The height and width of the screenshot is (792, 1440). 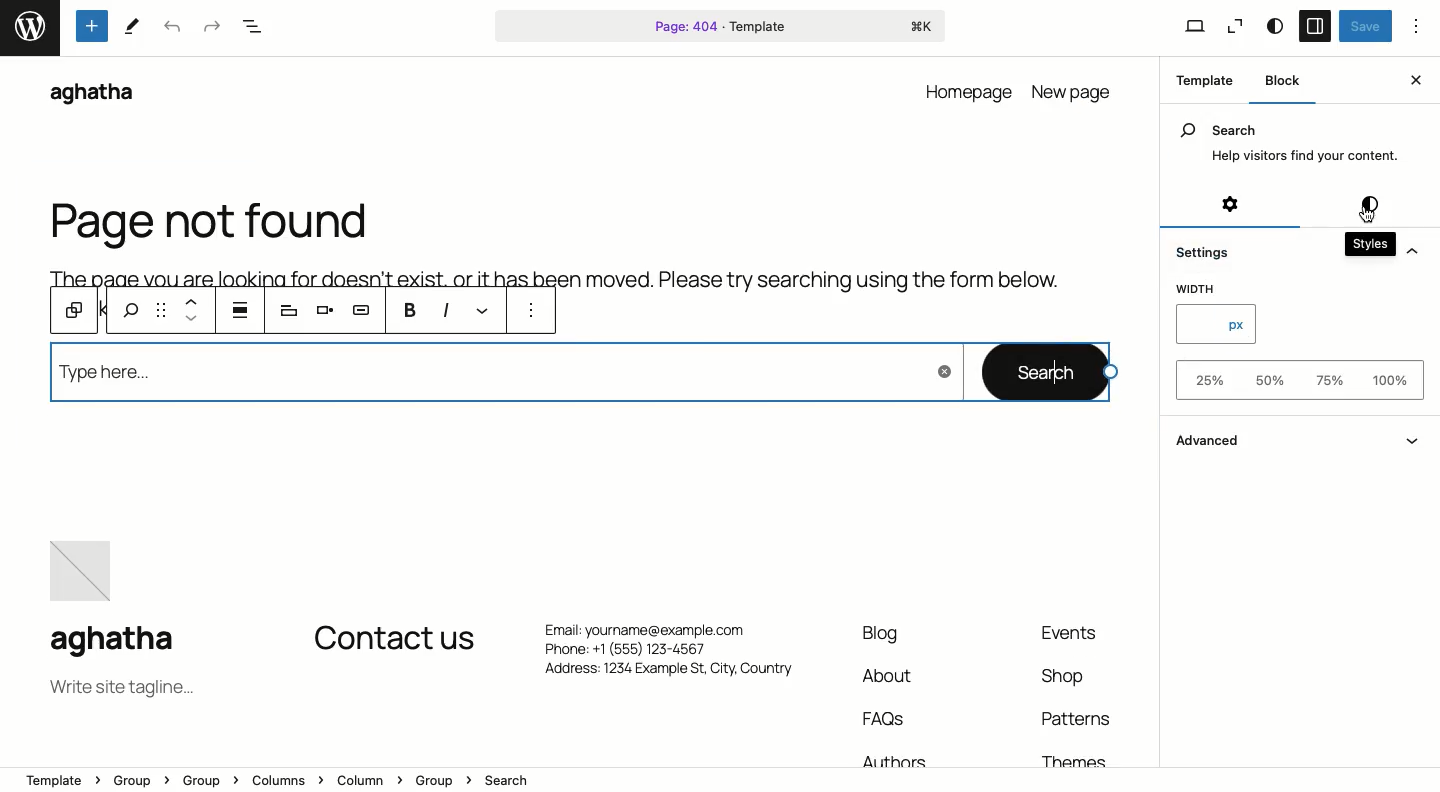 I want to click on View, so click(x=1184, y=25).